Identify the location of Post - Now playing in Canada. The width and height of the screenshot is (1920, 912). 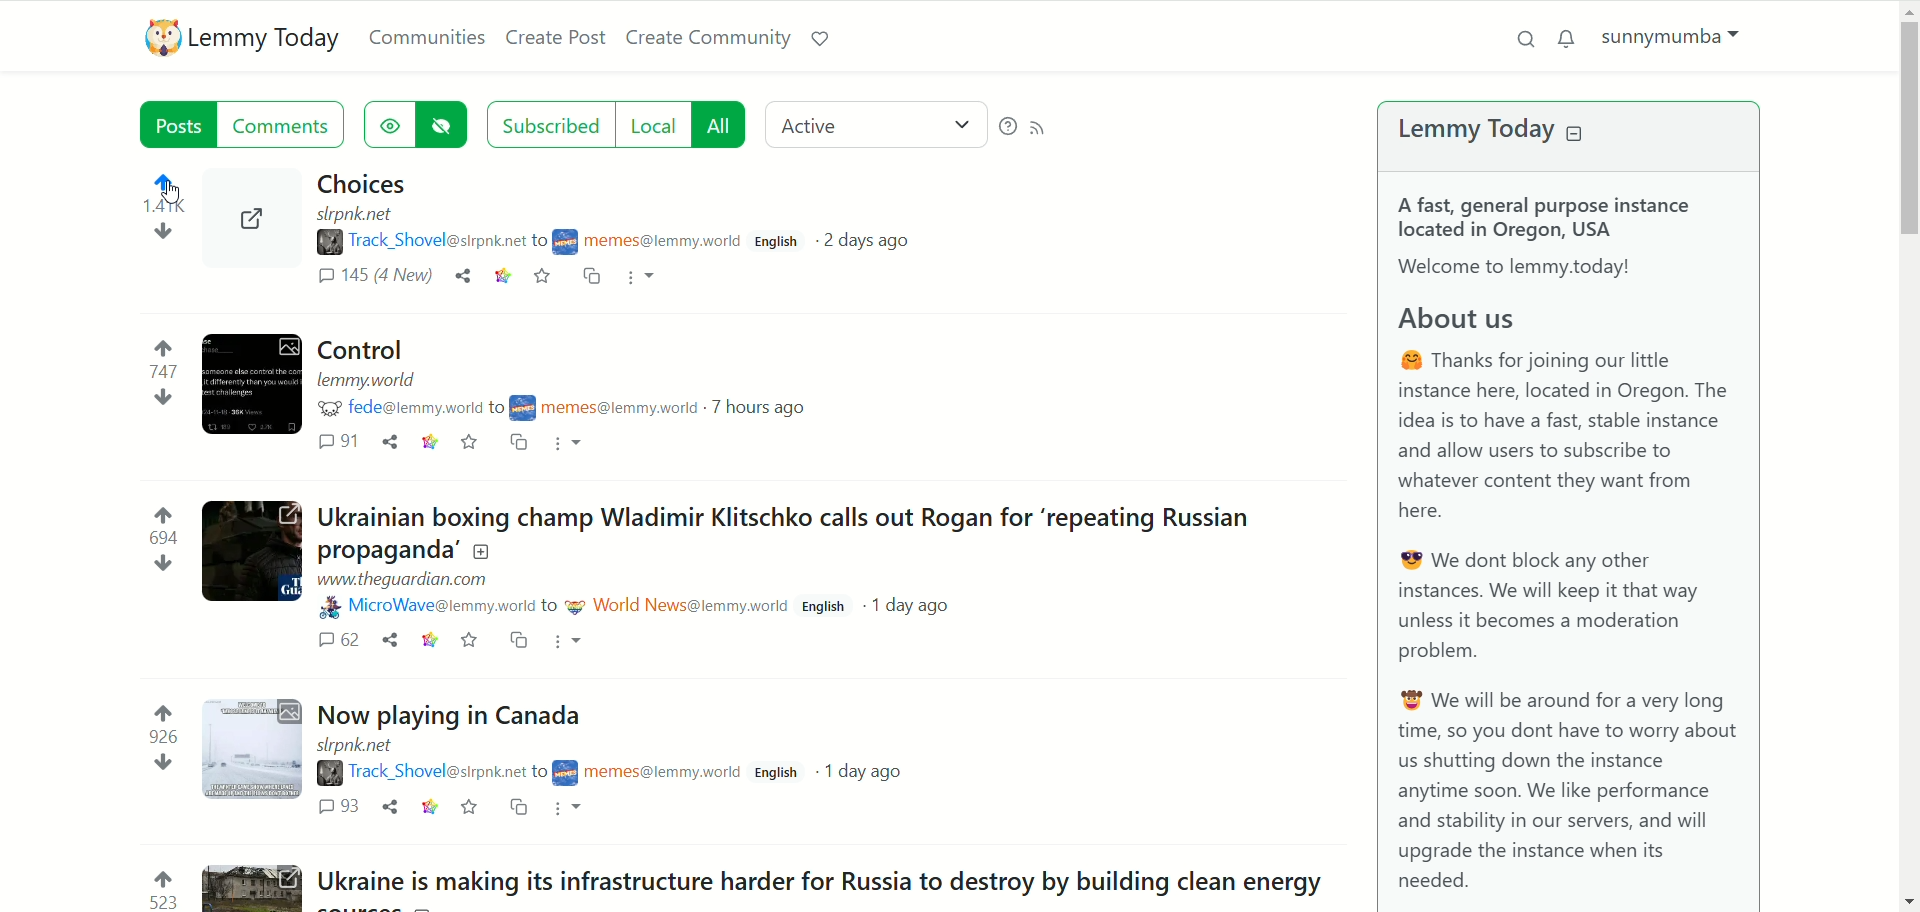
(462, 719).